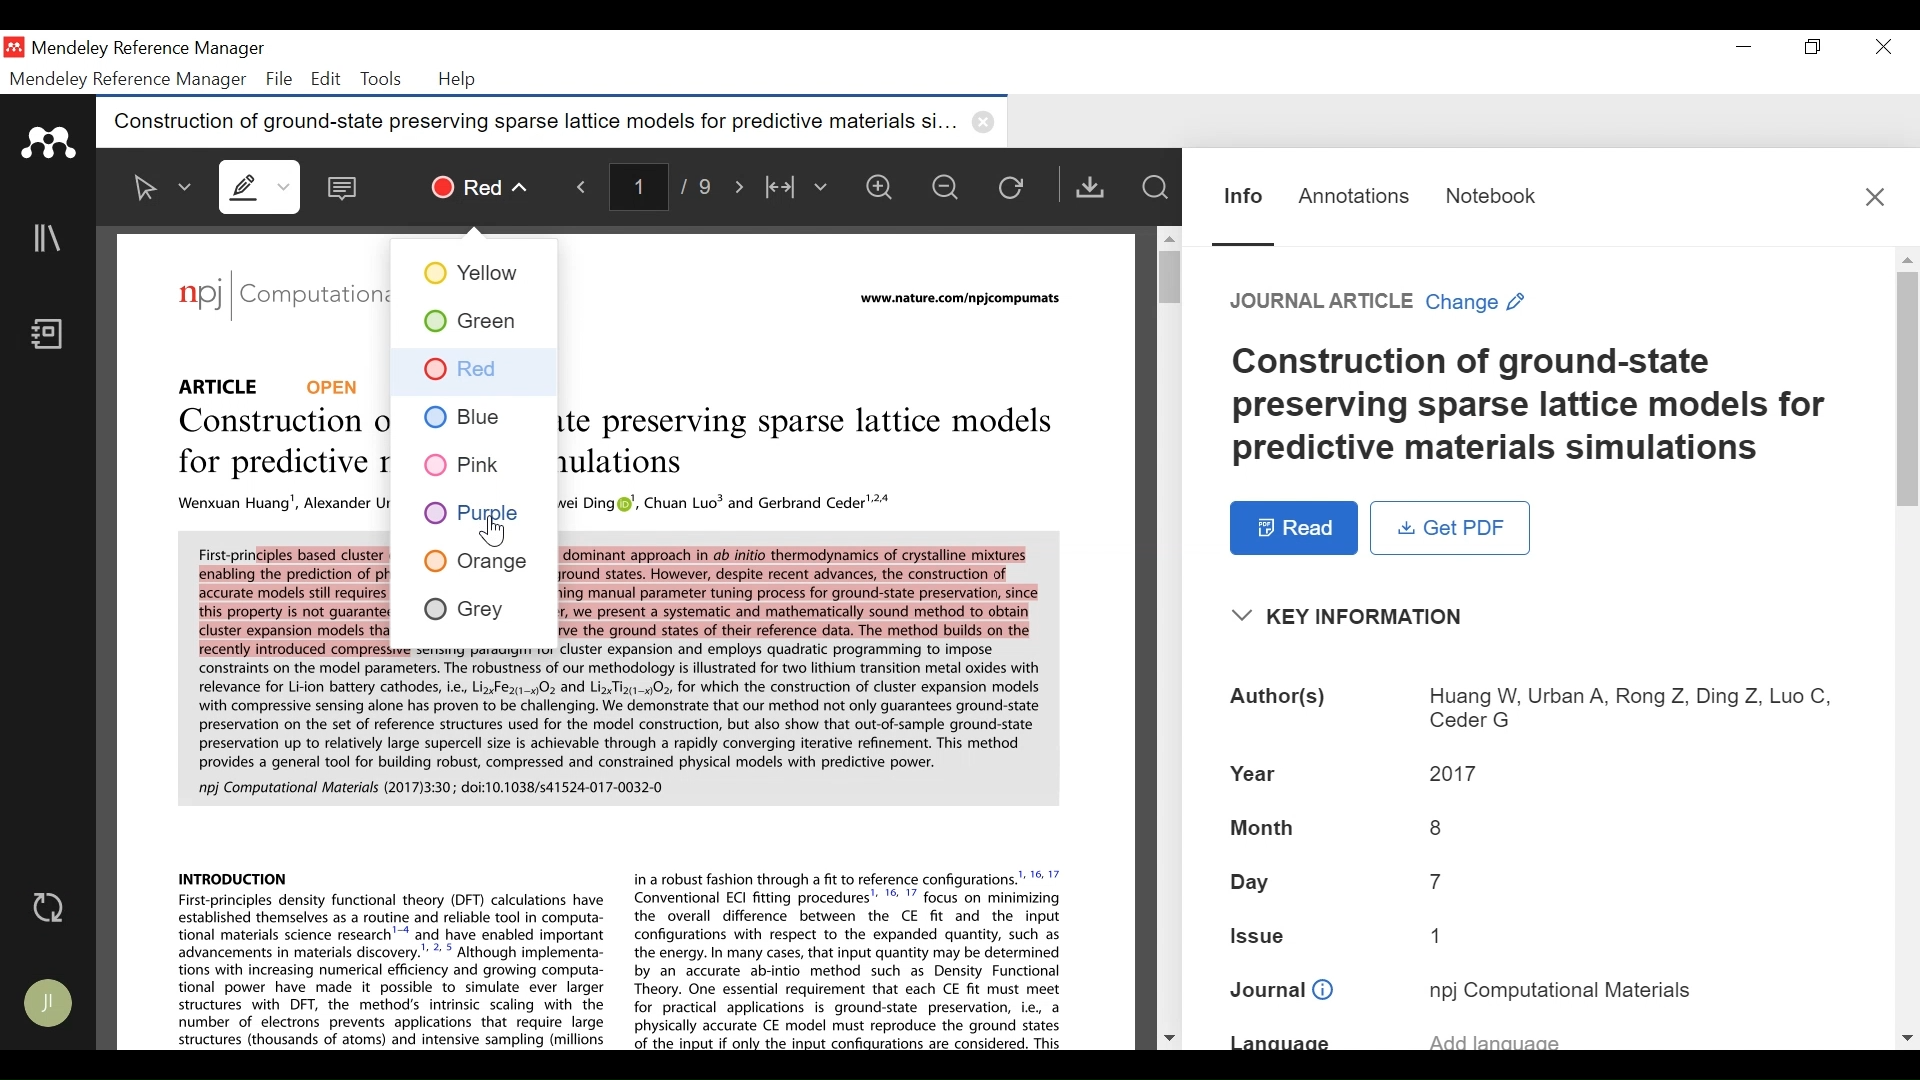 The height and width of the screenshot is (1080, 1920). What do you see at coordinates (613, 734) in the screenshot?
I see `Abstract` at bounding box center [613, 734].